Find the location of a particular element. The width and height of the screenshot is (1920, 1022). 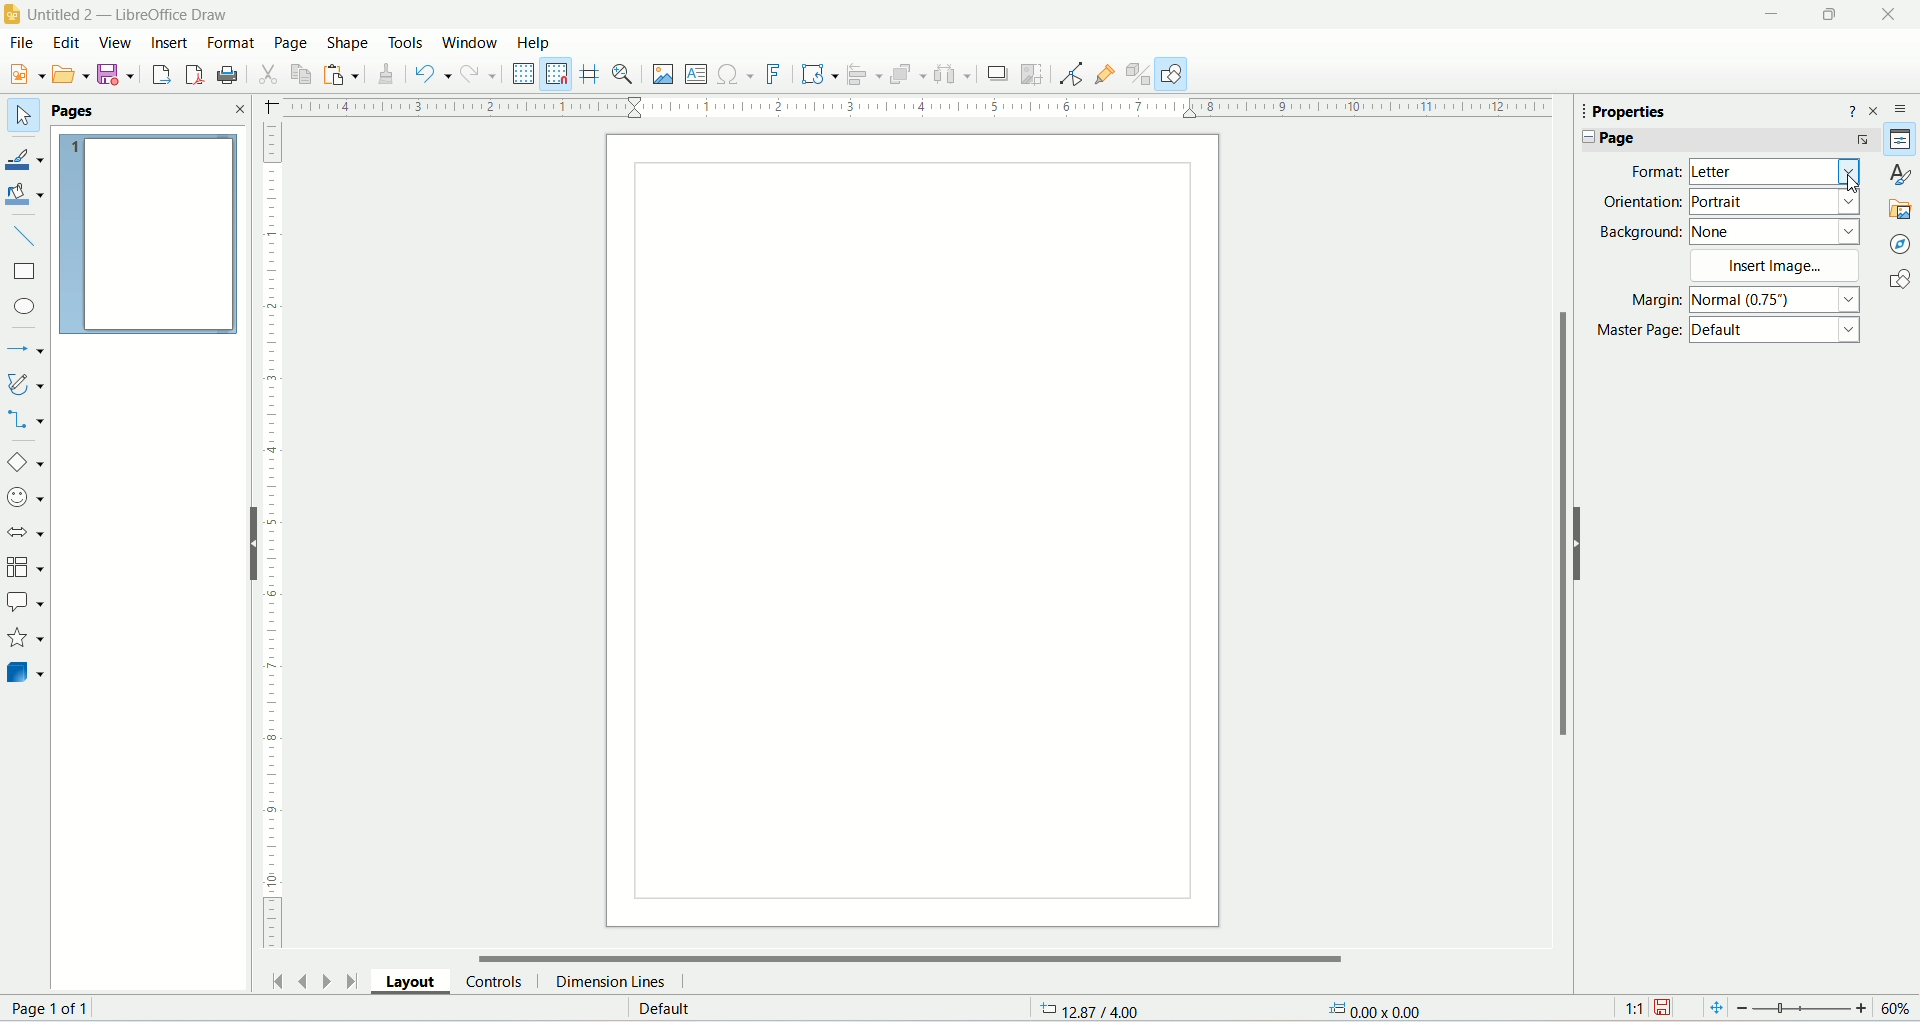

layouts is located at coordinates (416, 981).